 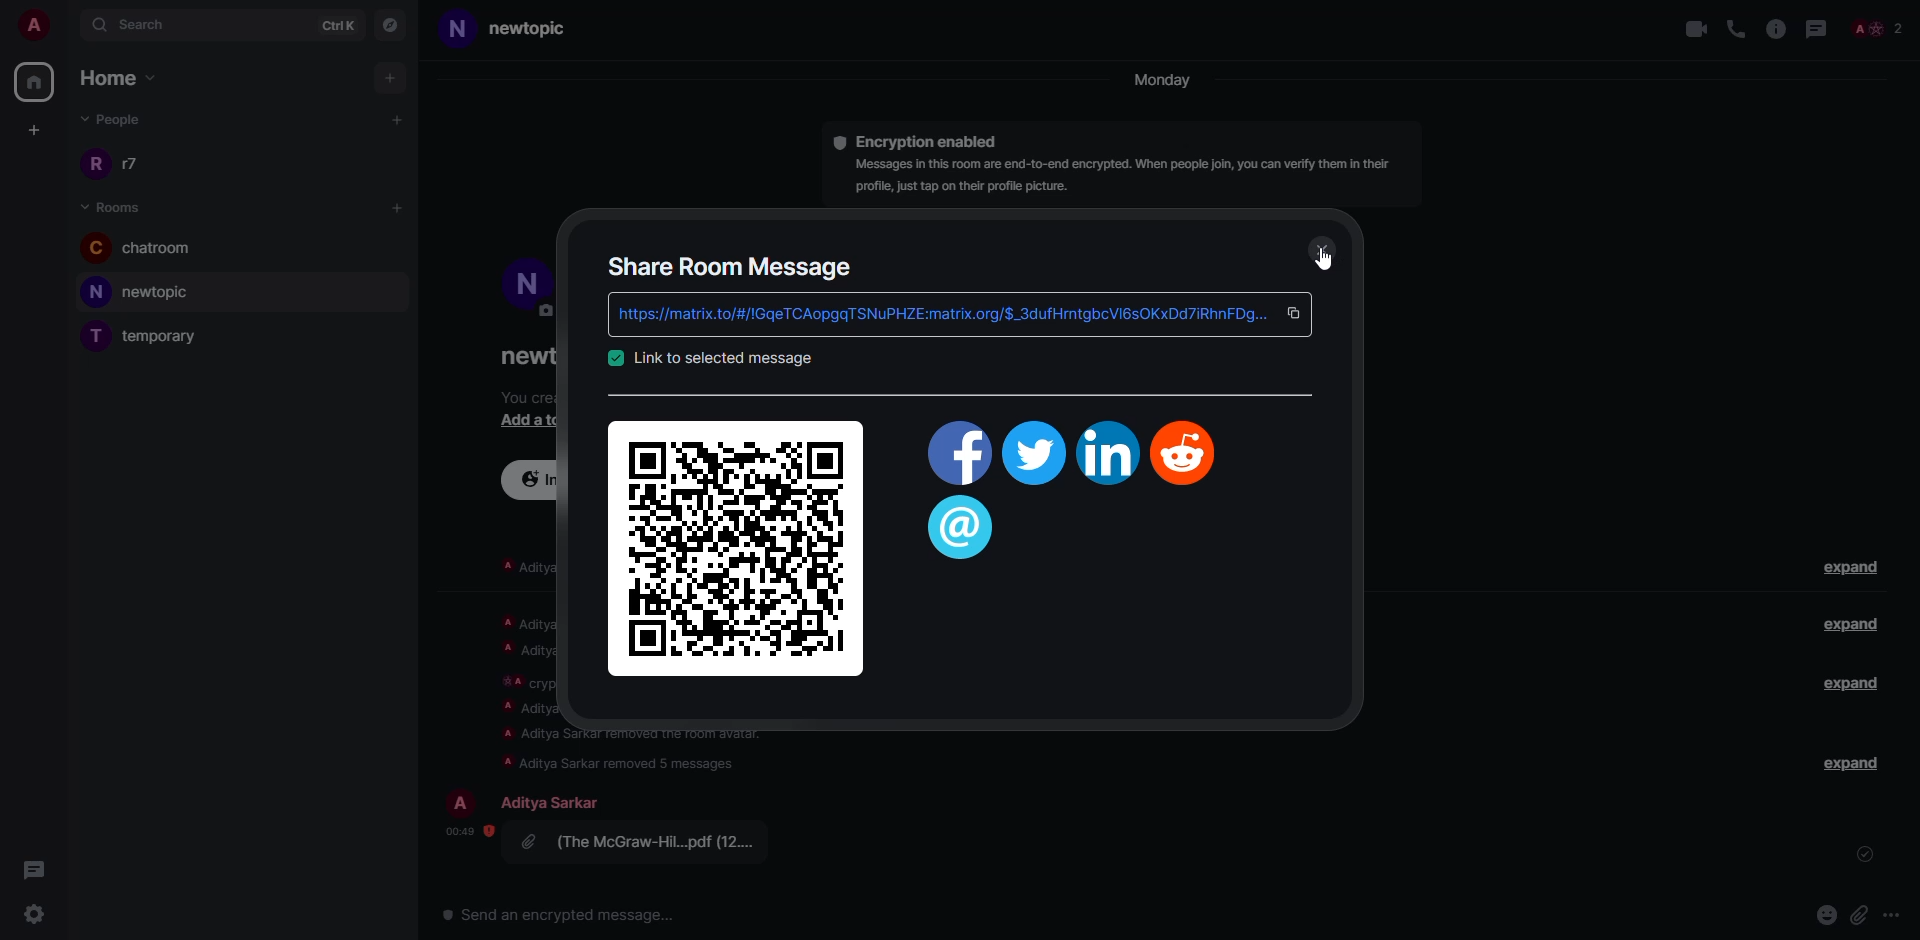 What do you see at coordinates (1867, 855) in the screenshot?
I see `sent` at bounding box center [1867, 855].